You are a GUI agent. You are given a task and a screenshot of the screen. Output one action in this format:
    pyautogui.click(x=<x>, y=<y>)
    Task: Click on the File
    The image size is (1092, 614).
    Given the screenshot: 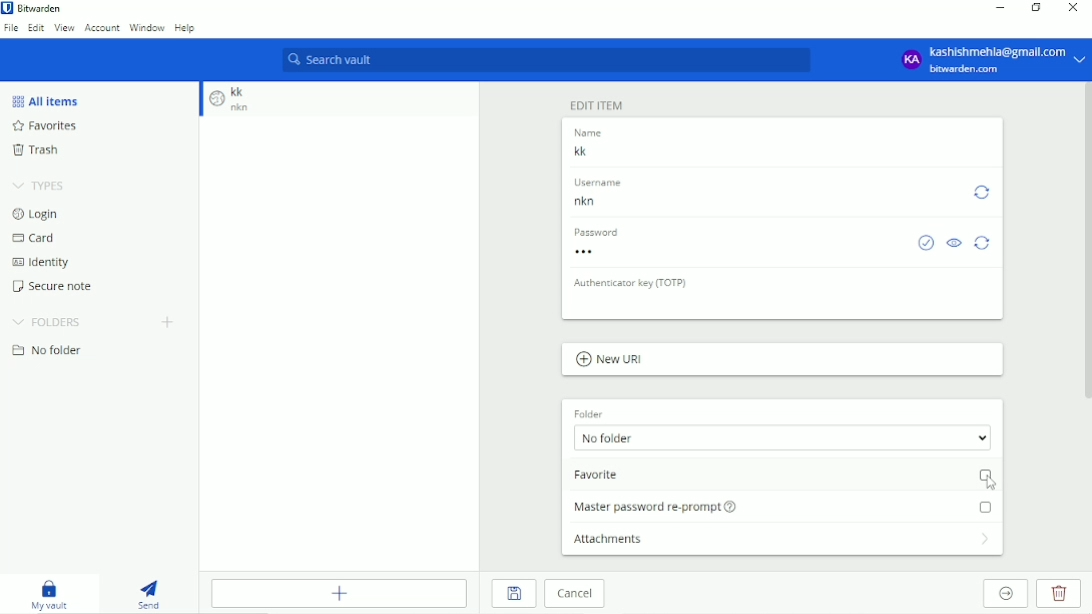 What is the action you would take?
    pyautogui.click(x=12, y=28)
    